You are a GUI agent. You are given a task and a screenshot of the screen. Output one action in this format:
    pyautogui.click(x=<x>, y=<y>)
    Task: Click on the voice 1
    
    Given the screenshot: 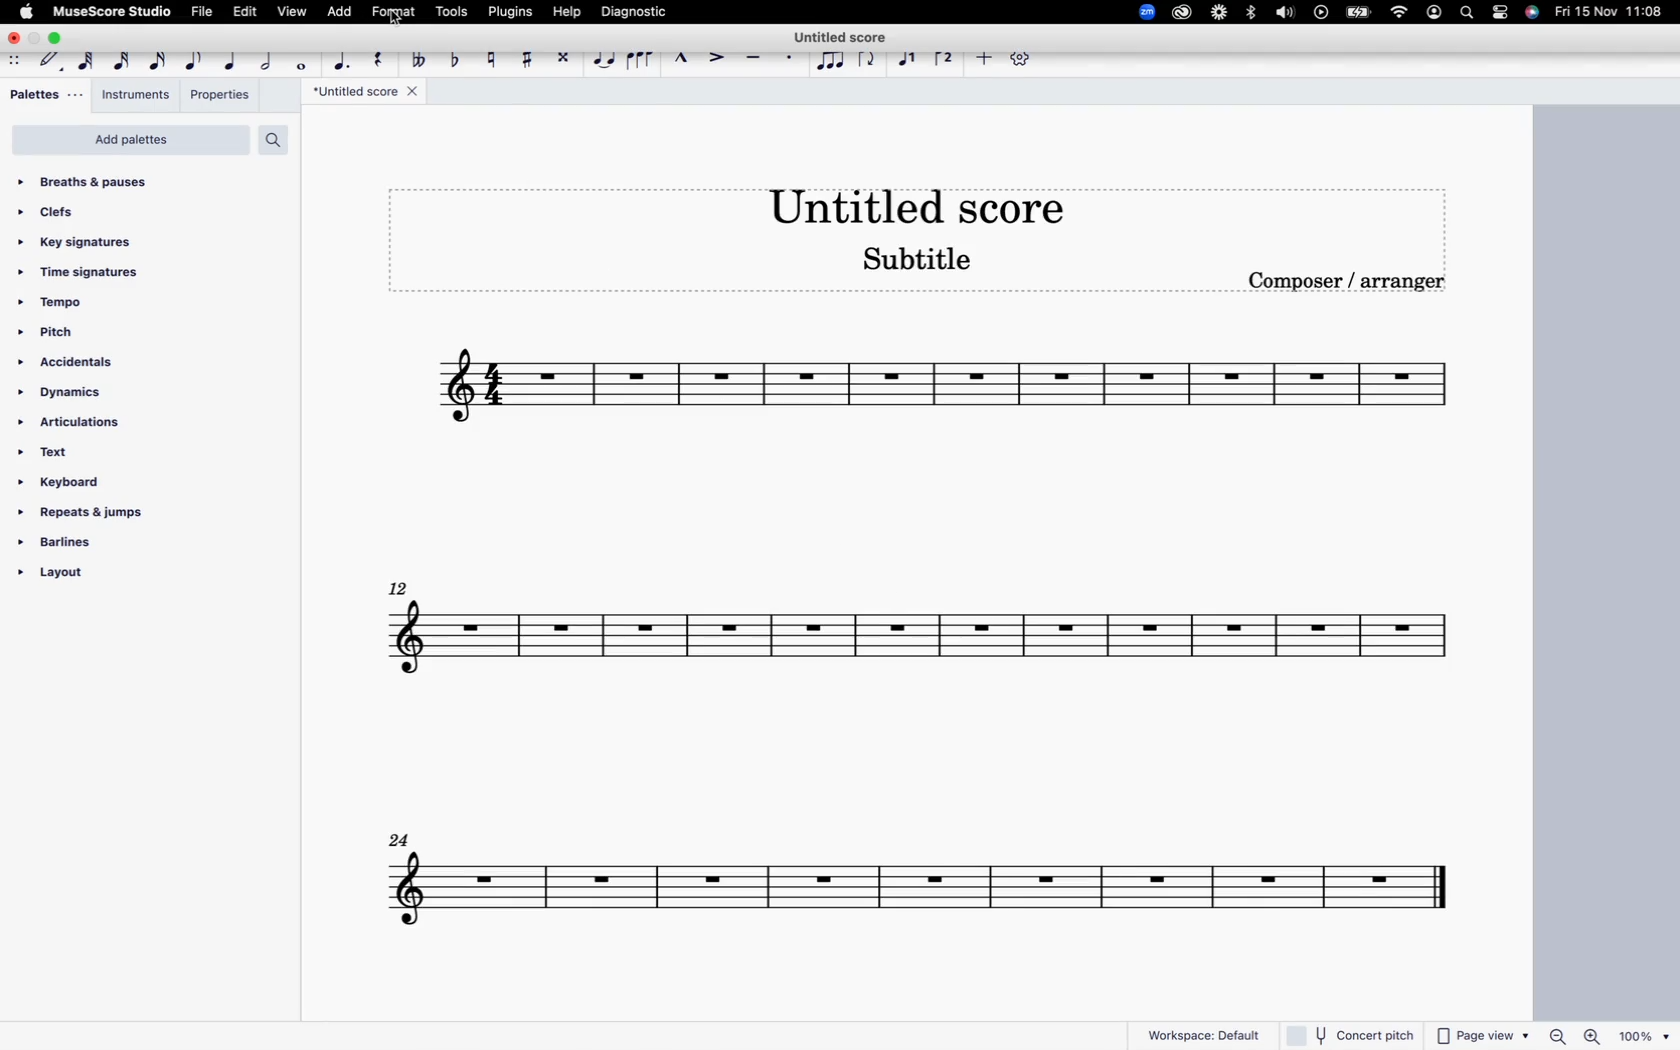 What is the action you would take?
    pyautogui.click(x=909, y=59)
    